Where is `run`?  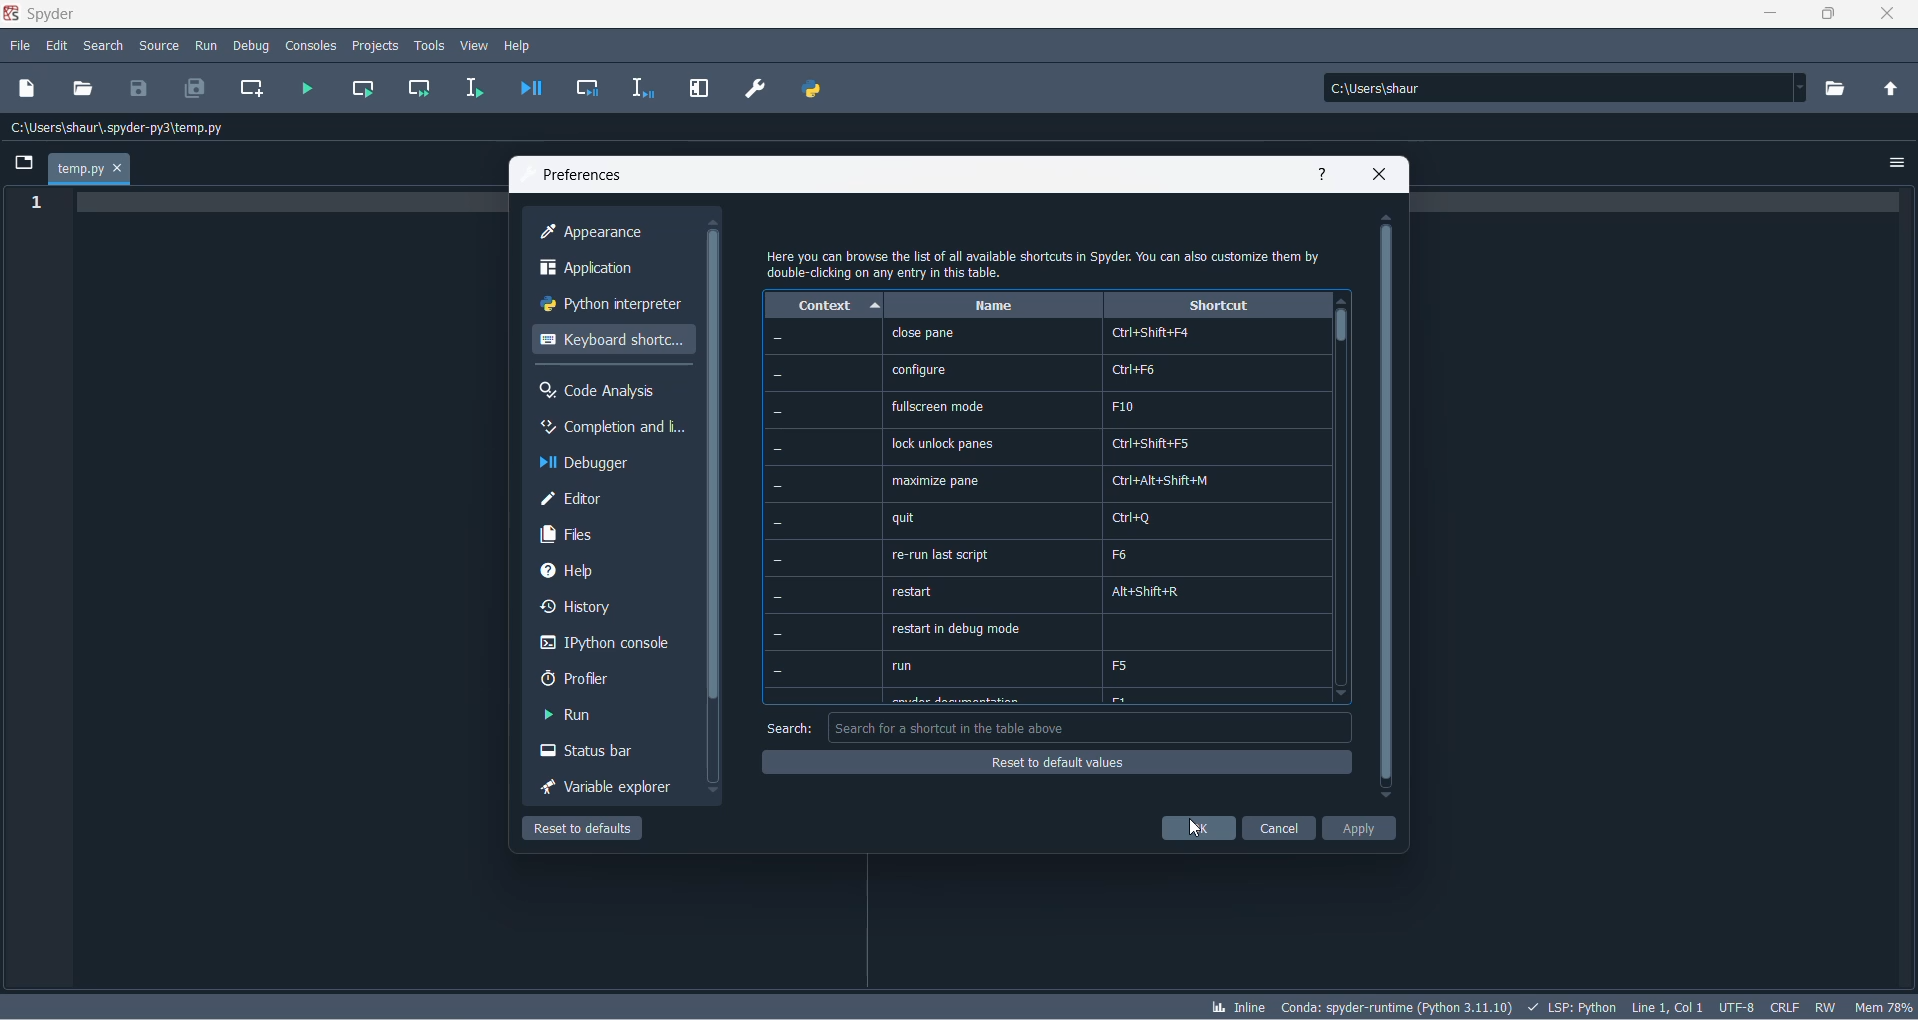
run is located at coordinates (206, 43).